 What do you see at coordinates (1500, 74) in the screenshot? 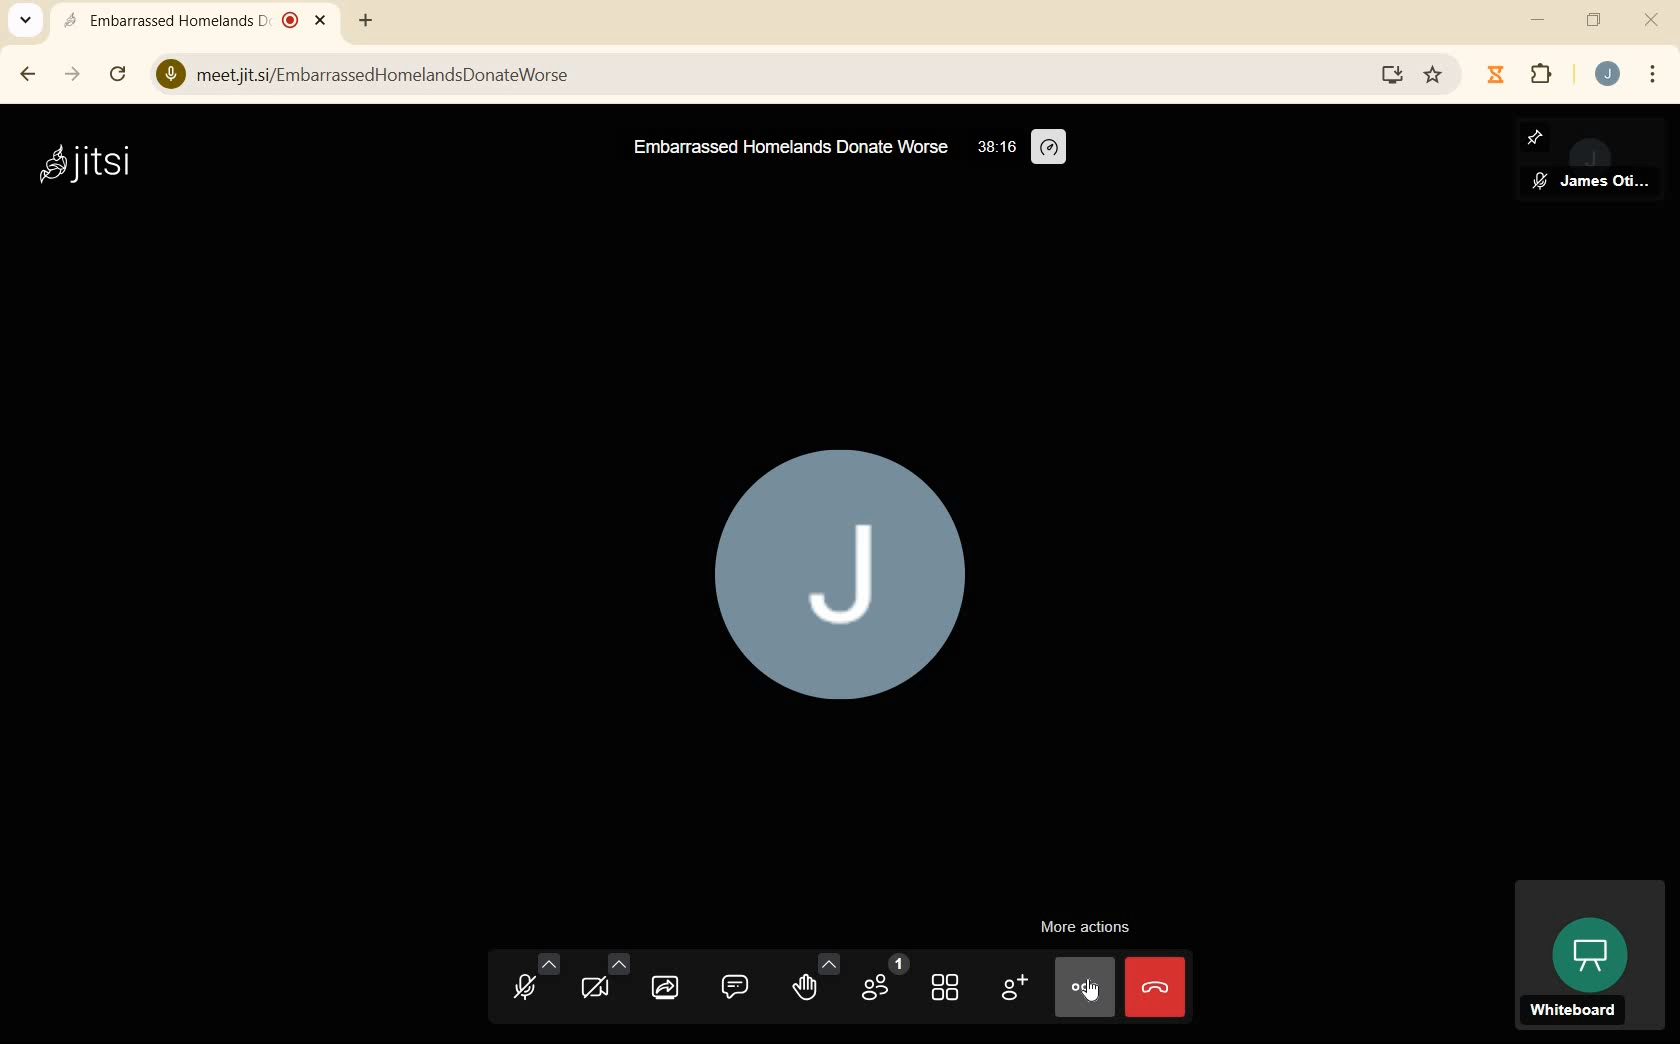
I see `jibble` at bounding box center [1500, 74].